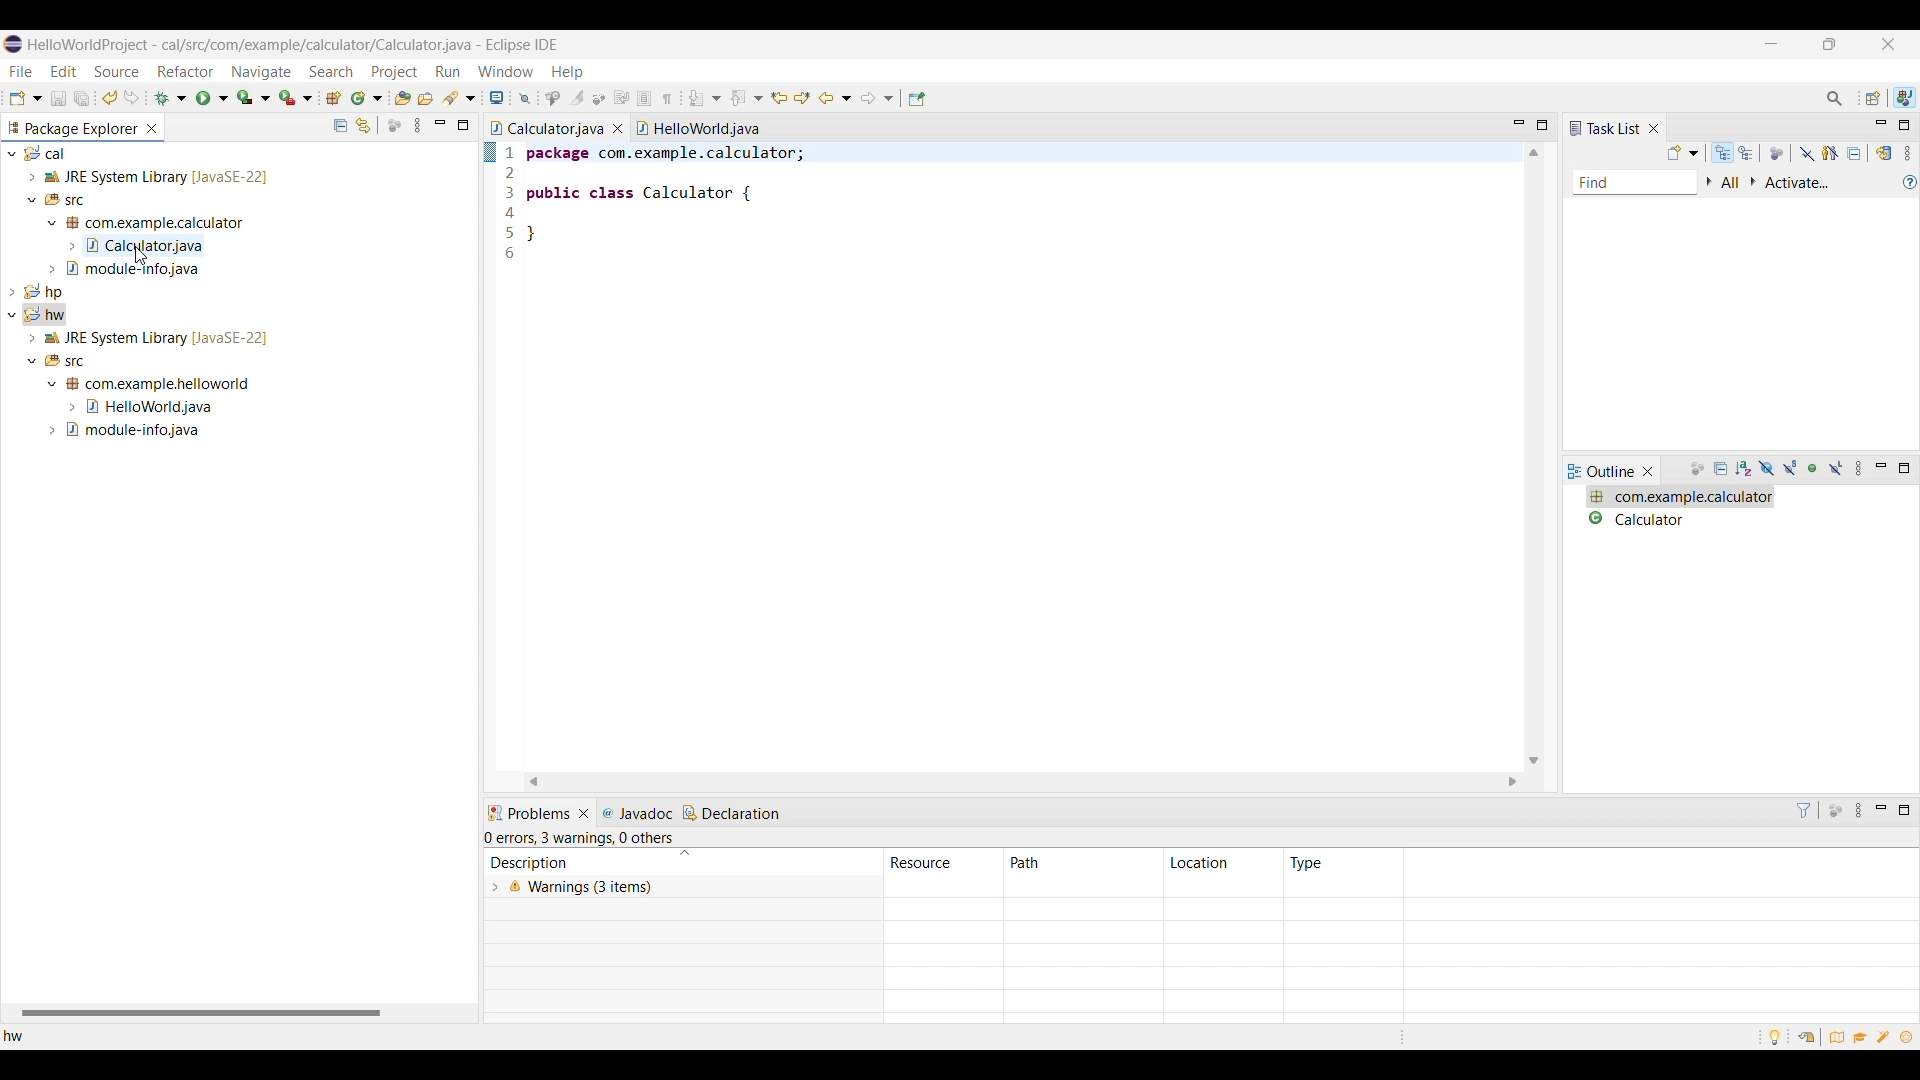 The height and width of the screenshot is (1080, 1920). Describe the element at coordinates (403, 97) in the screenshot. I see `Open type` at that location.